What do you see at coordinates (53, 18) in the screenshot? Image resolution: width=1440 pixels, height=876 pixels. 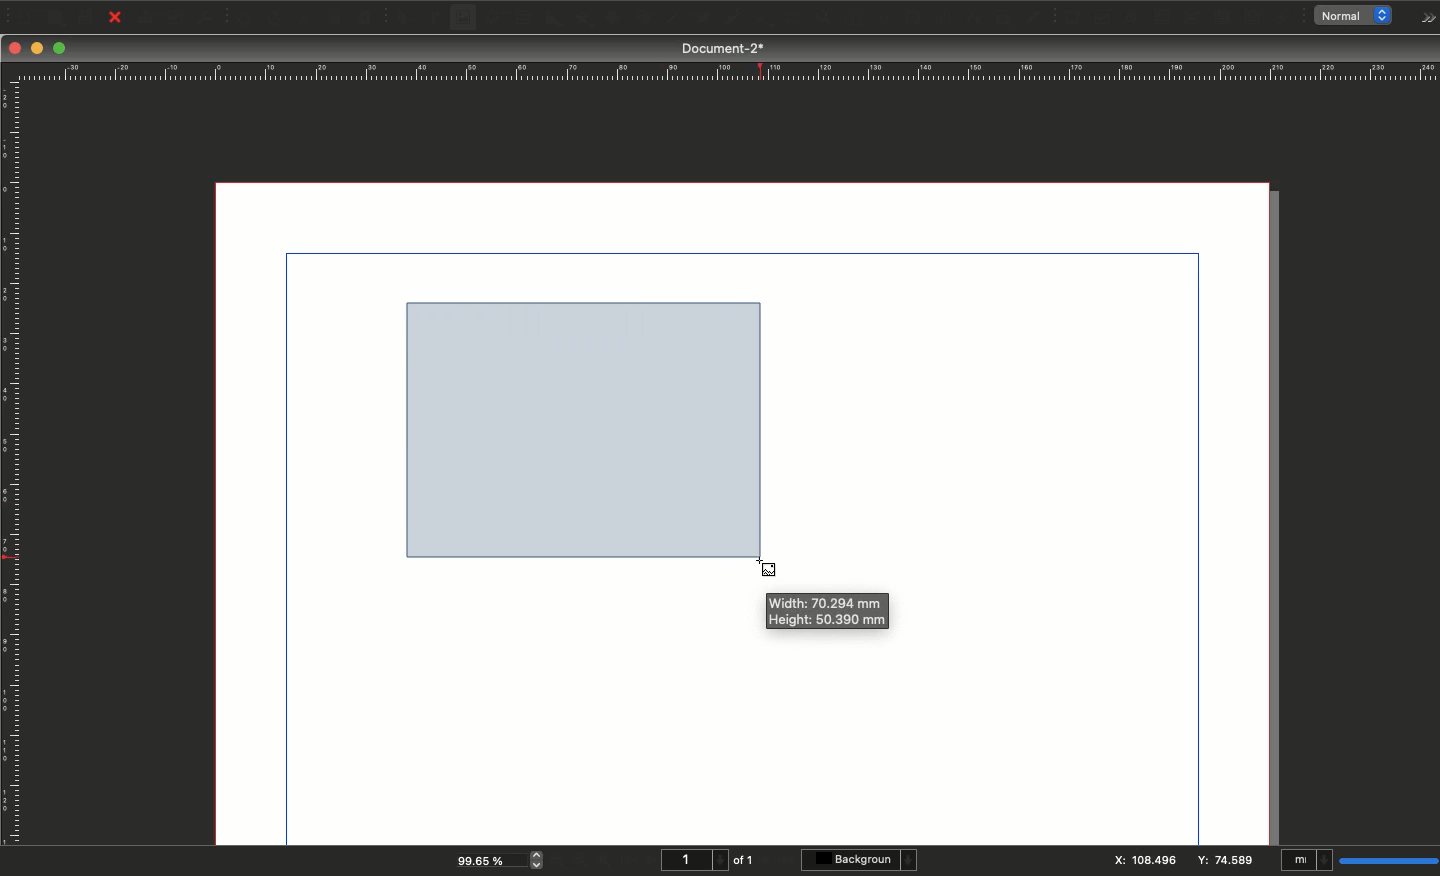 I see `Open` at bounding box center [53, 18].